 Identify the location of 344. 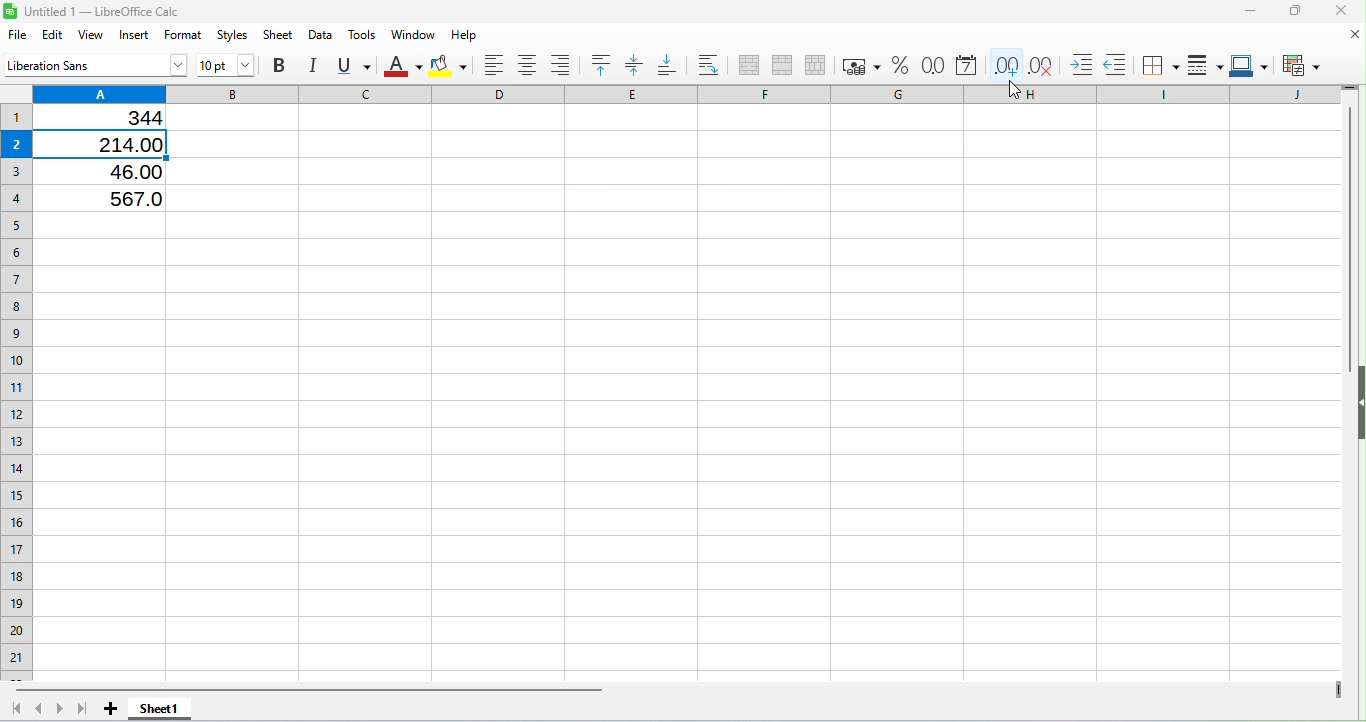
(121, 118).